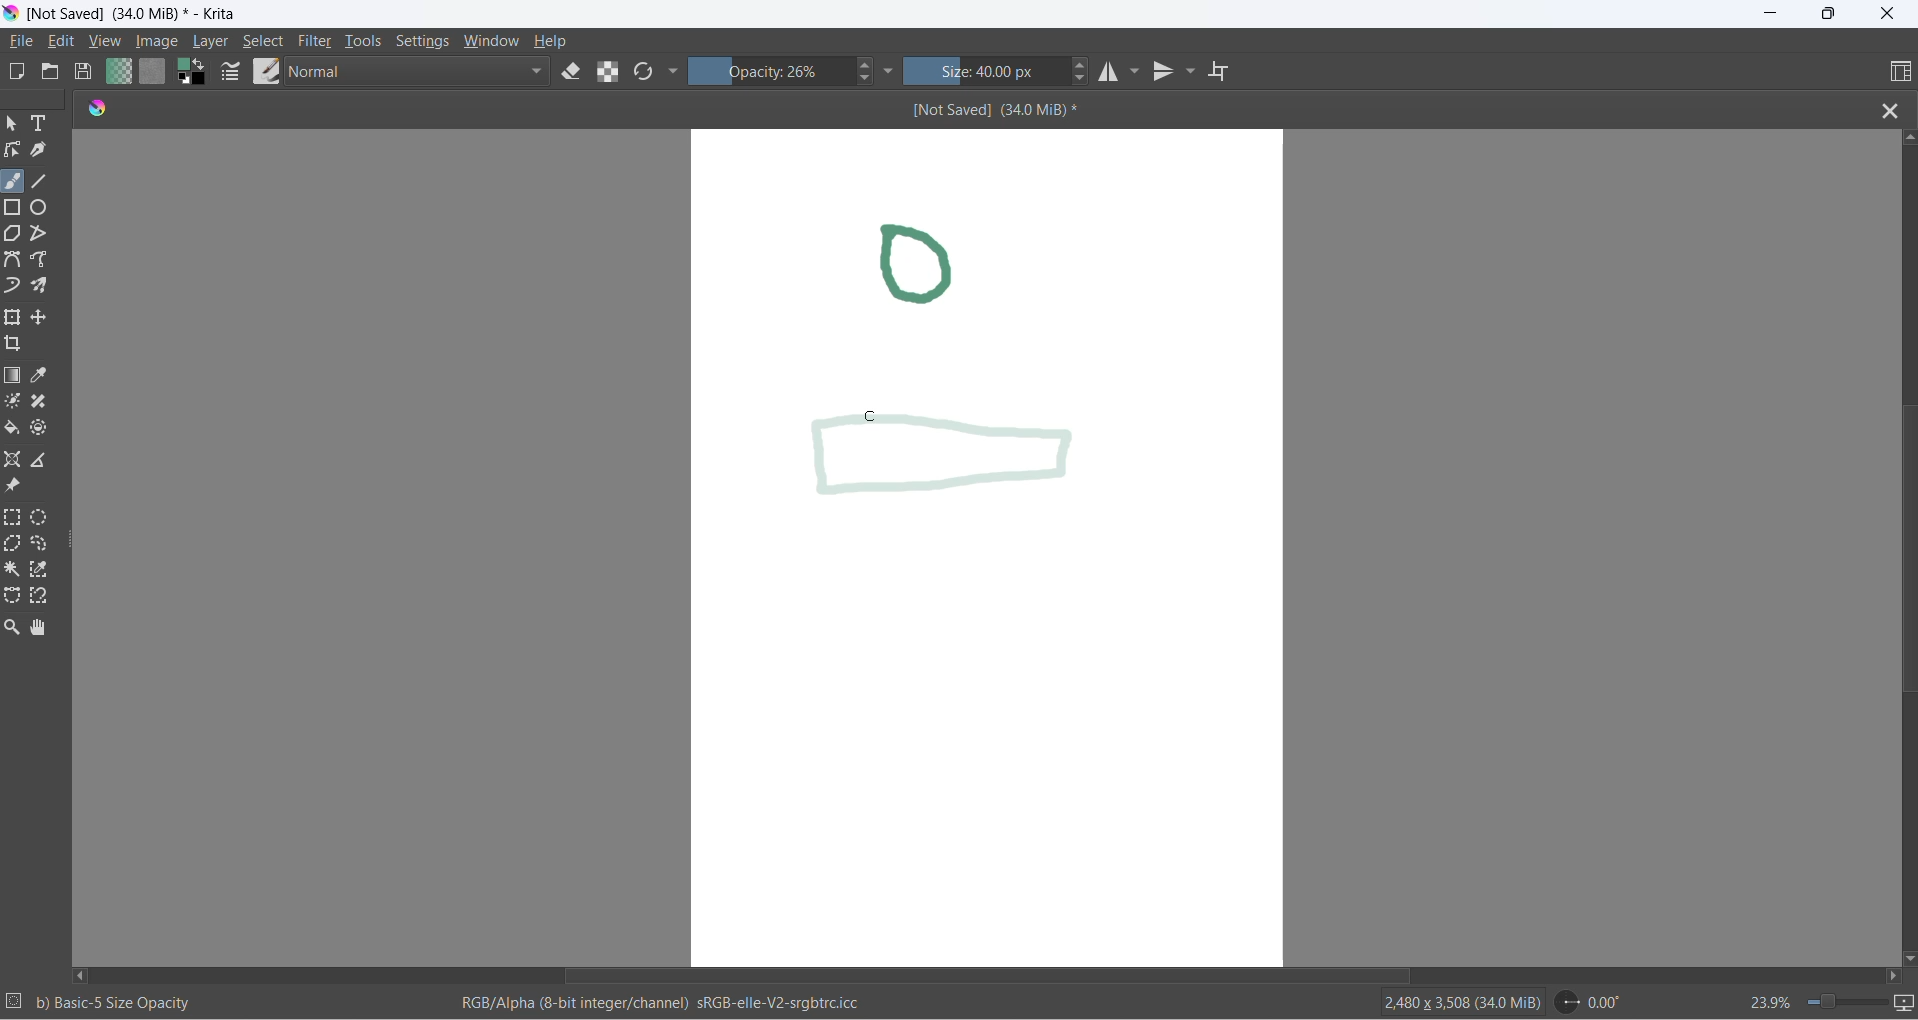 This screenshot has height=1020, width=1918. Describe the element at coordinates (486, 42) in the screenshot. I see `window` at that location.